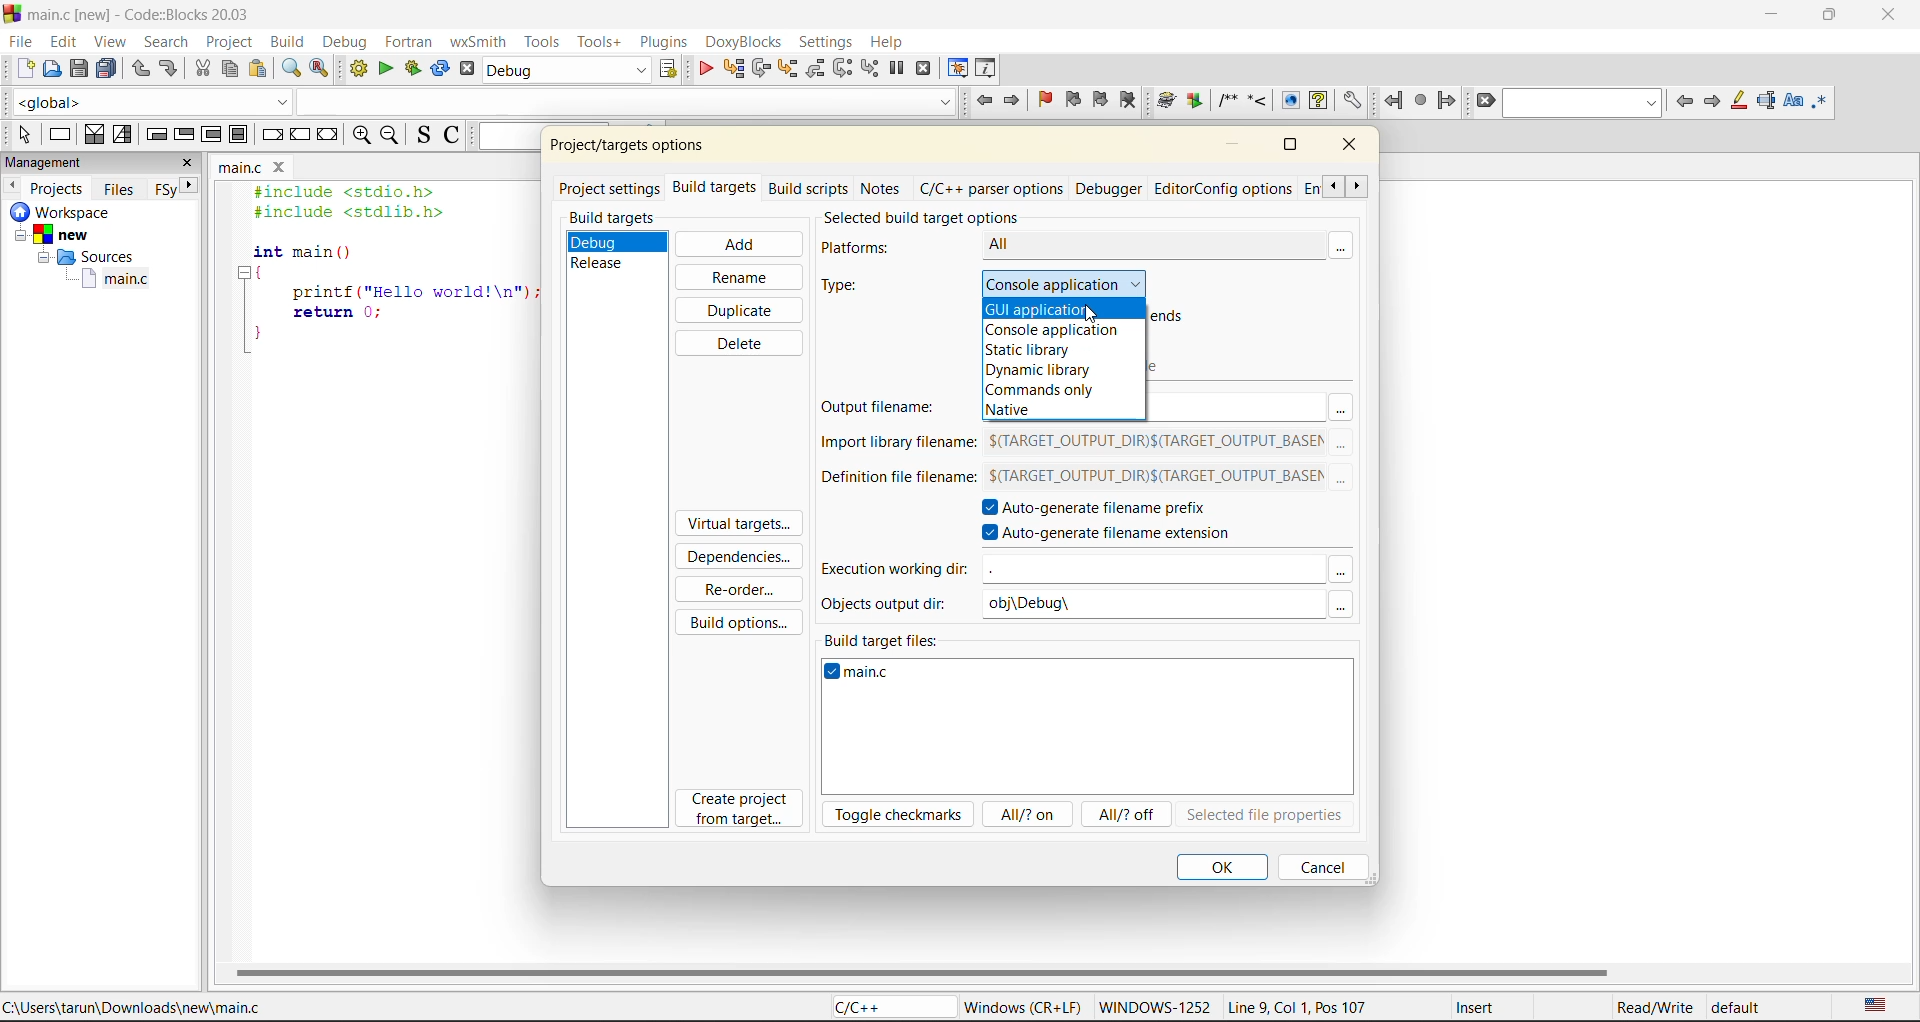  What do you see at coordinates (1149, 604) in the screenshot?
I see `obj\Debug\` at bounding box center [1149, 604].